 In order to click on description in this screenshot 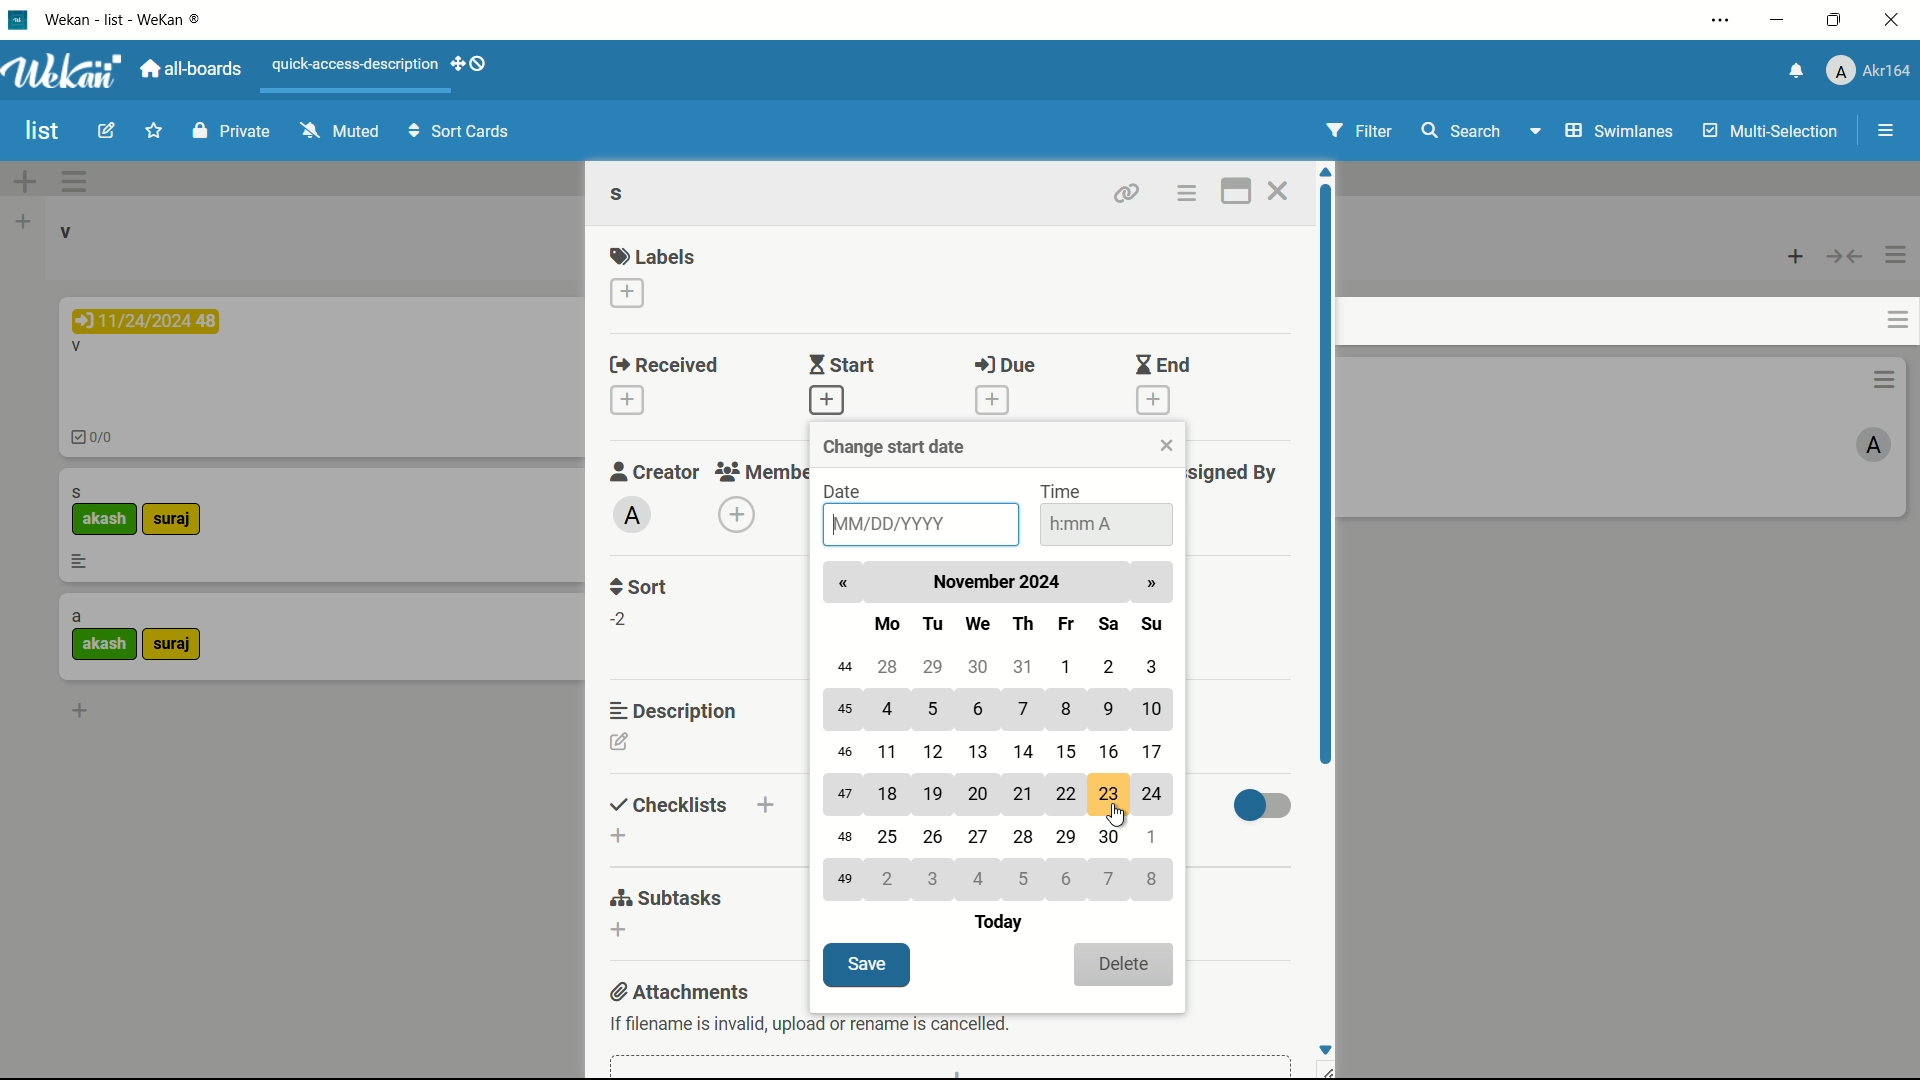, I will do `click(79, 561)`.